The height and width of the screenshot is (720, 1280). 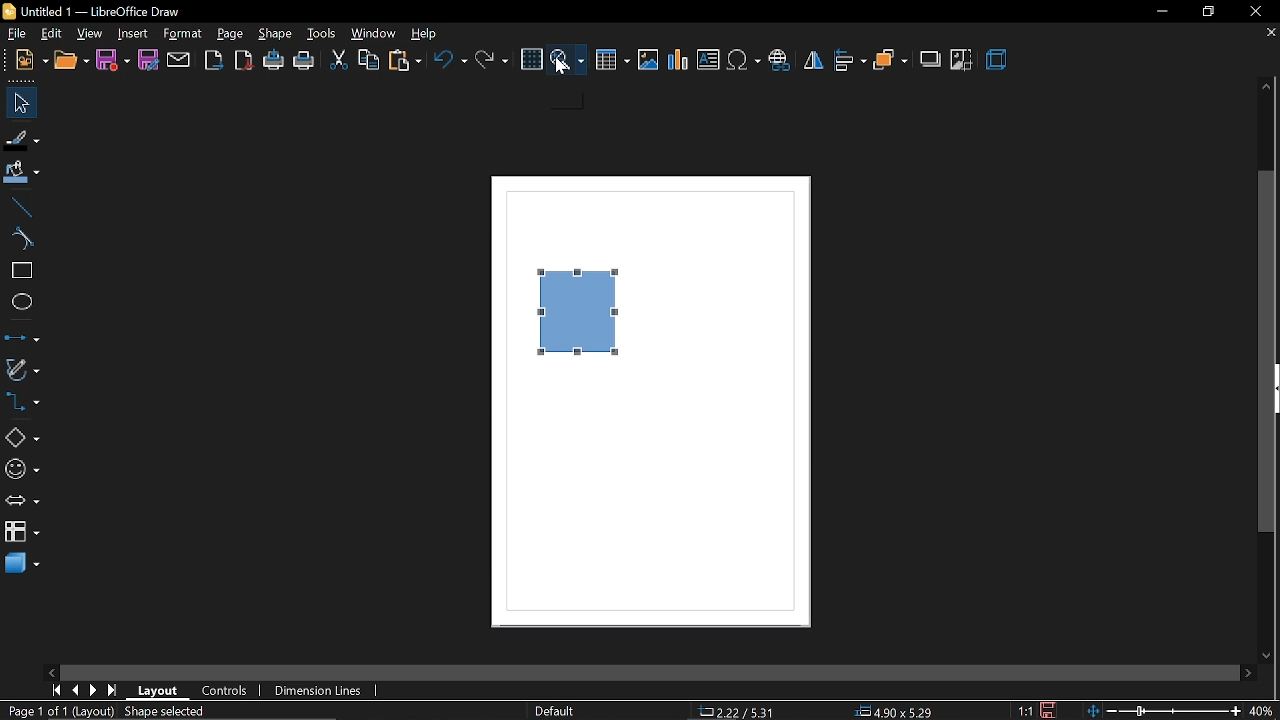 I want to click on current page, so click(x=58, y=711).